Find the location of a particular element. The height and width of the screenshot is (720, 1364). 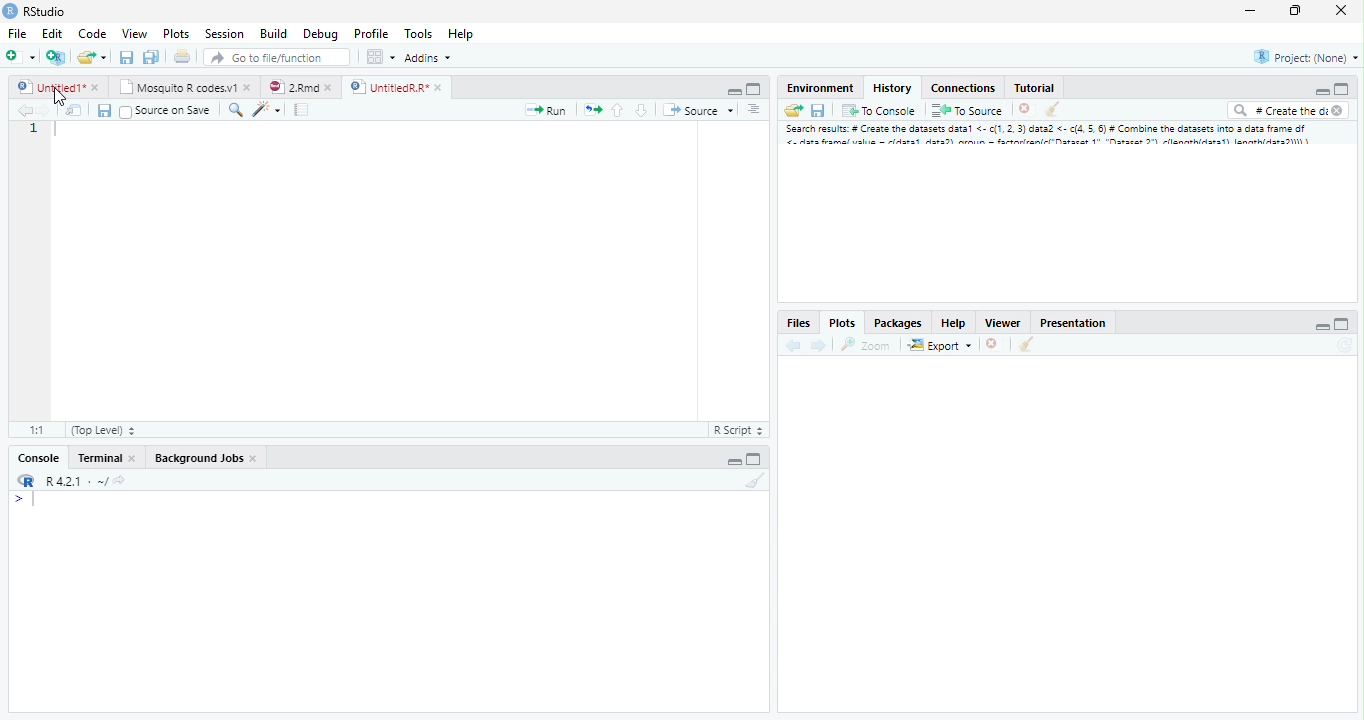

Files is located at coordinates (798, 321).